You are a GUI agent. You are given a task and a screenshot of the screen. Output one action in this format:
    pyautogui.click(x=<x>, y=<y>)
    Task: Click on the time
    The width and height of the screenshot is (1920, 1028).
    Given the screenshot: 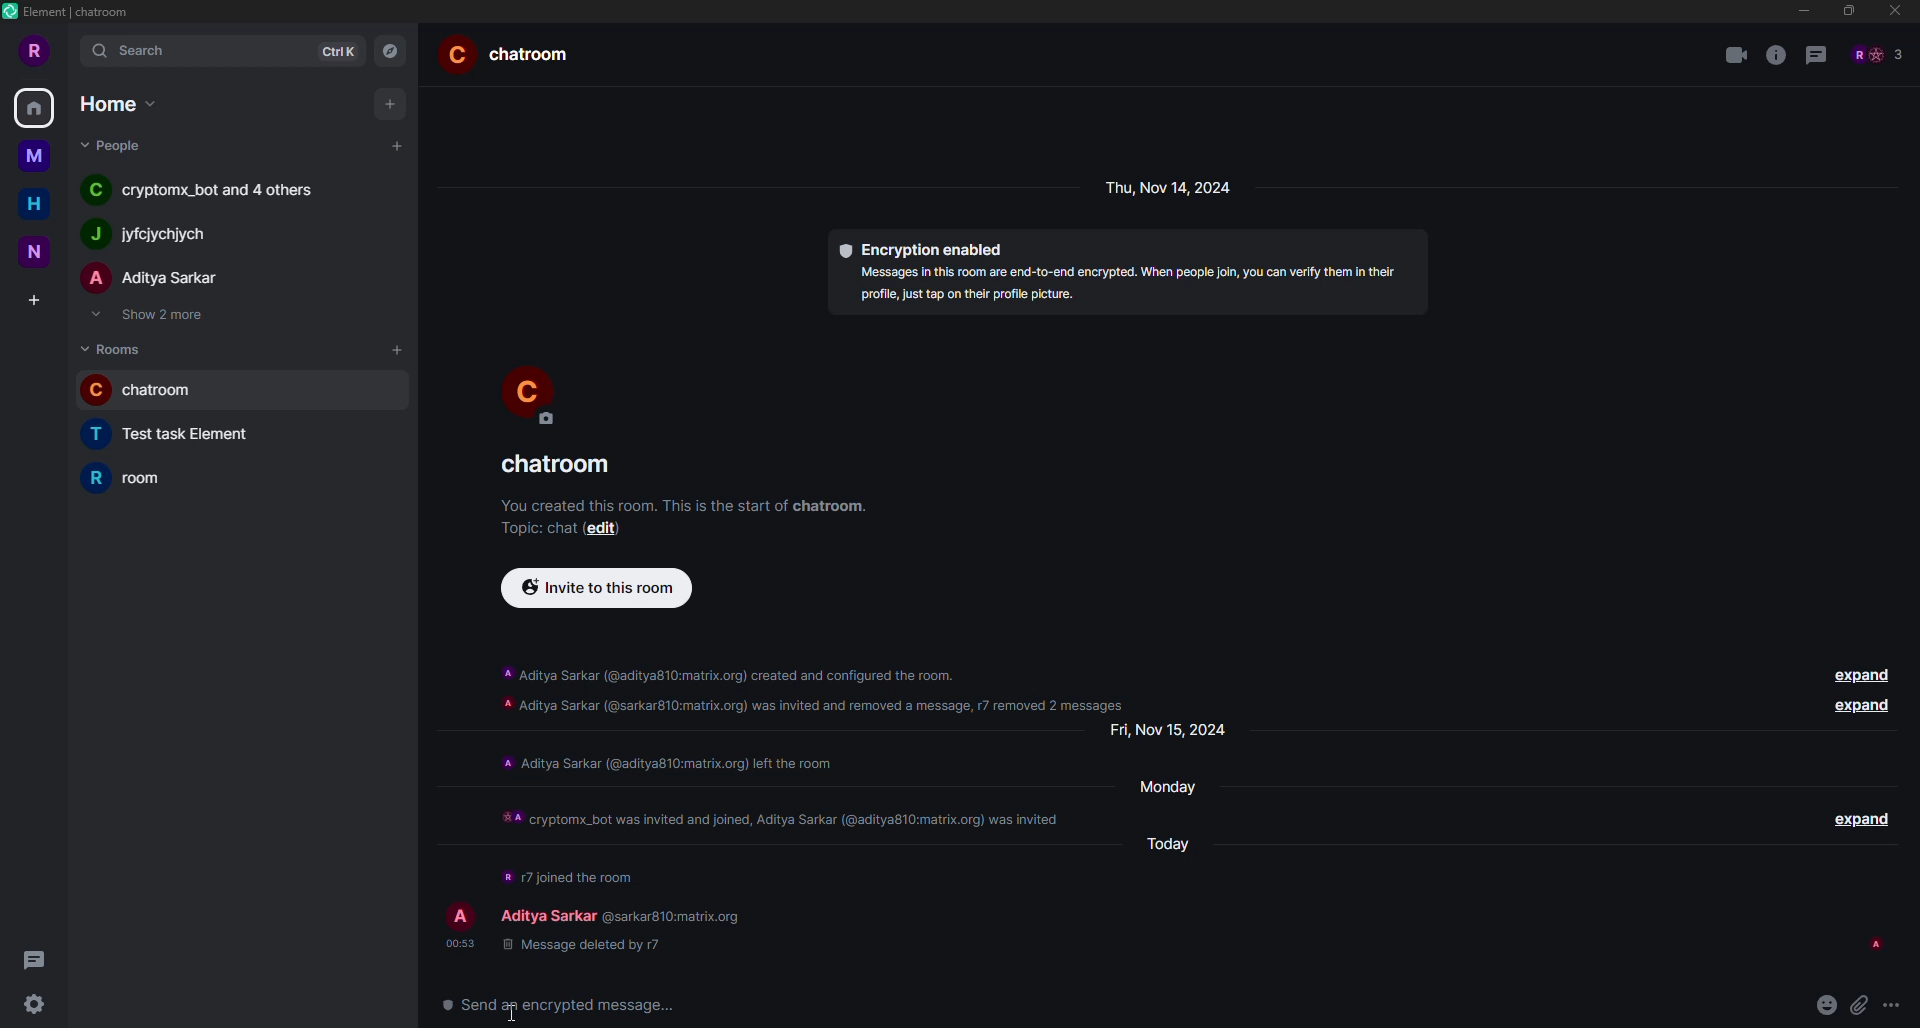 What is the action you would take?
    pyautogui.click(x=458, y=942)
    